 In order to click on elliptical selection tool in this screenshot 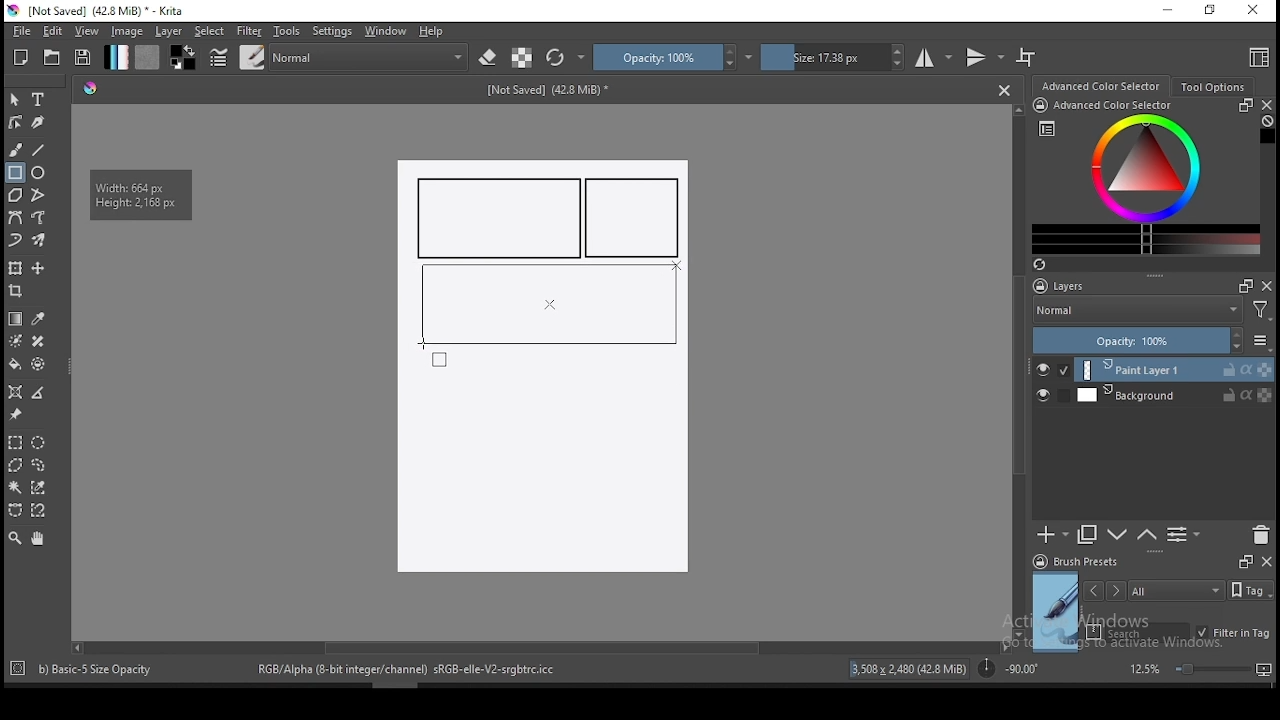, I will do `click(38, 443)`.